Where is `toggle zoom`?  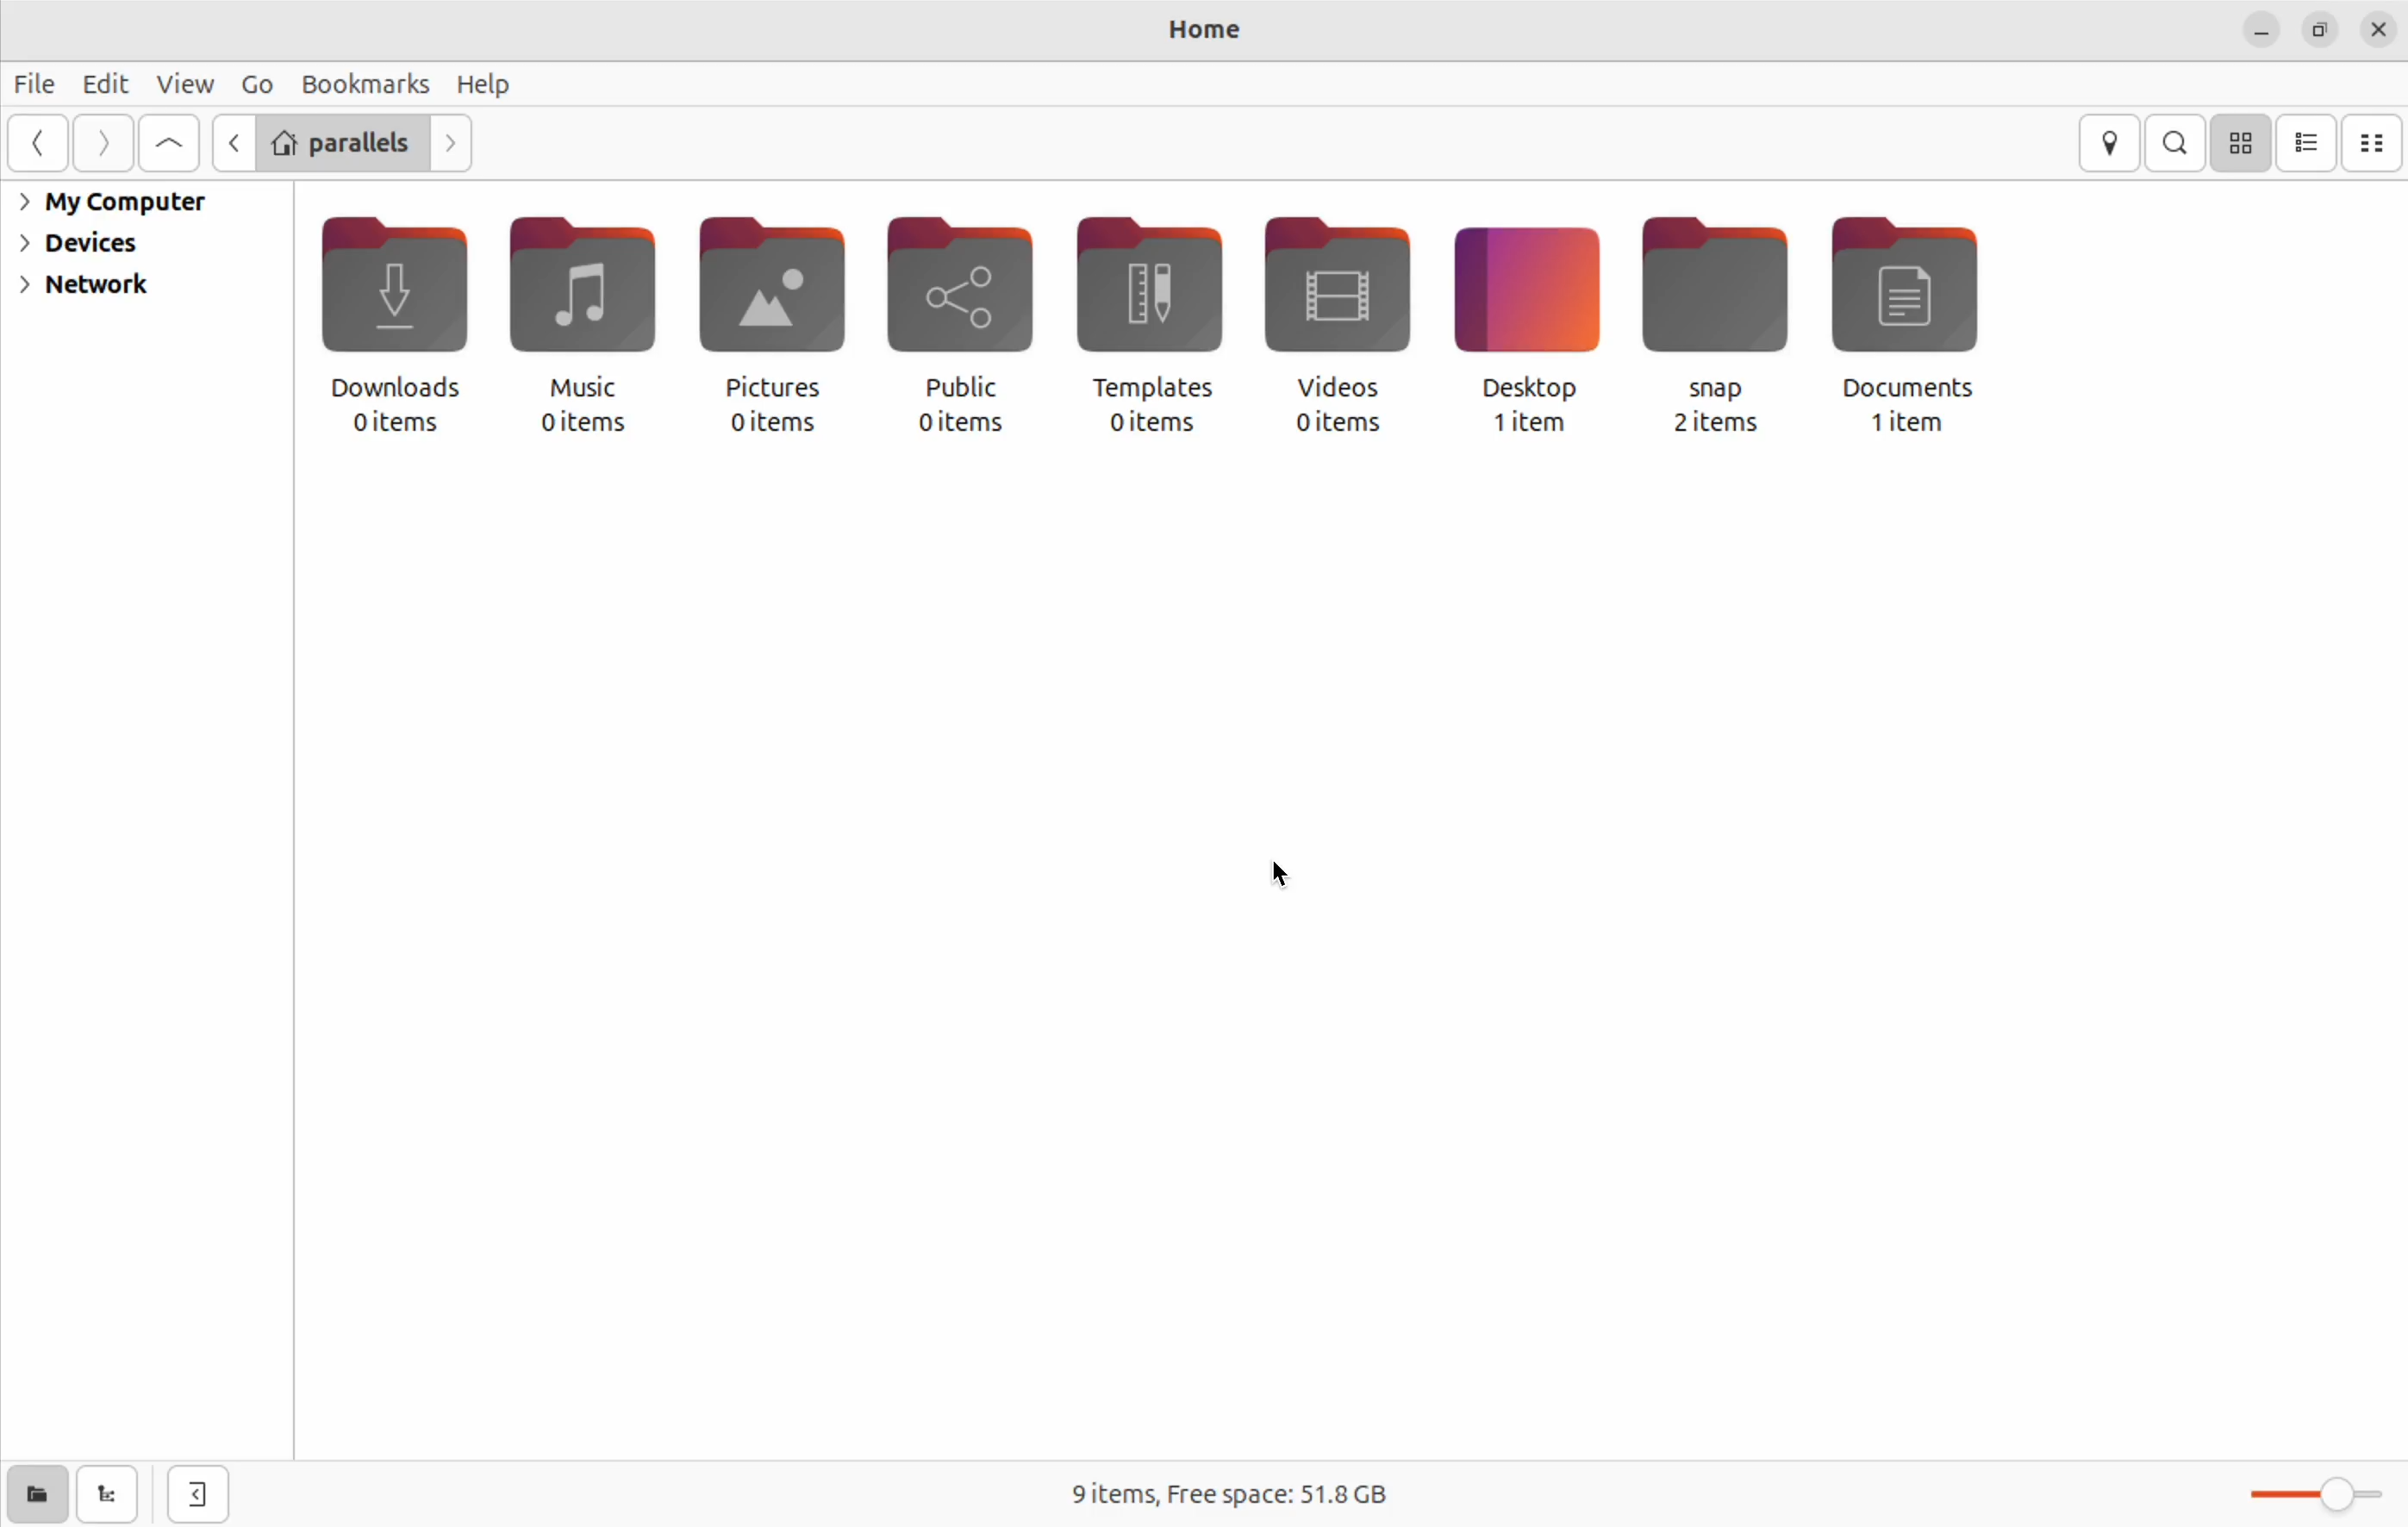
toggle zoom is located at coordinates (2312, 1490).